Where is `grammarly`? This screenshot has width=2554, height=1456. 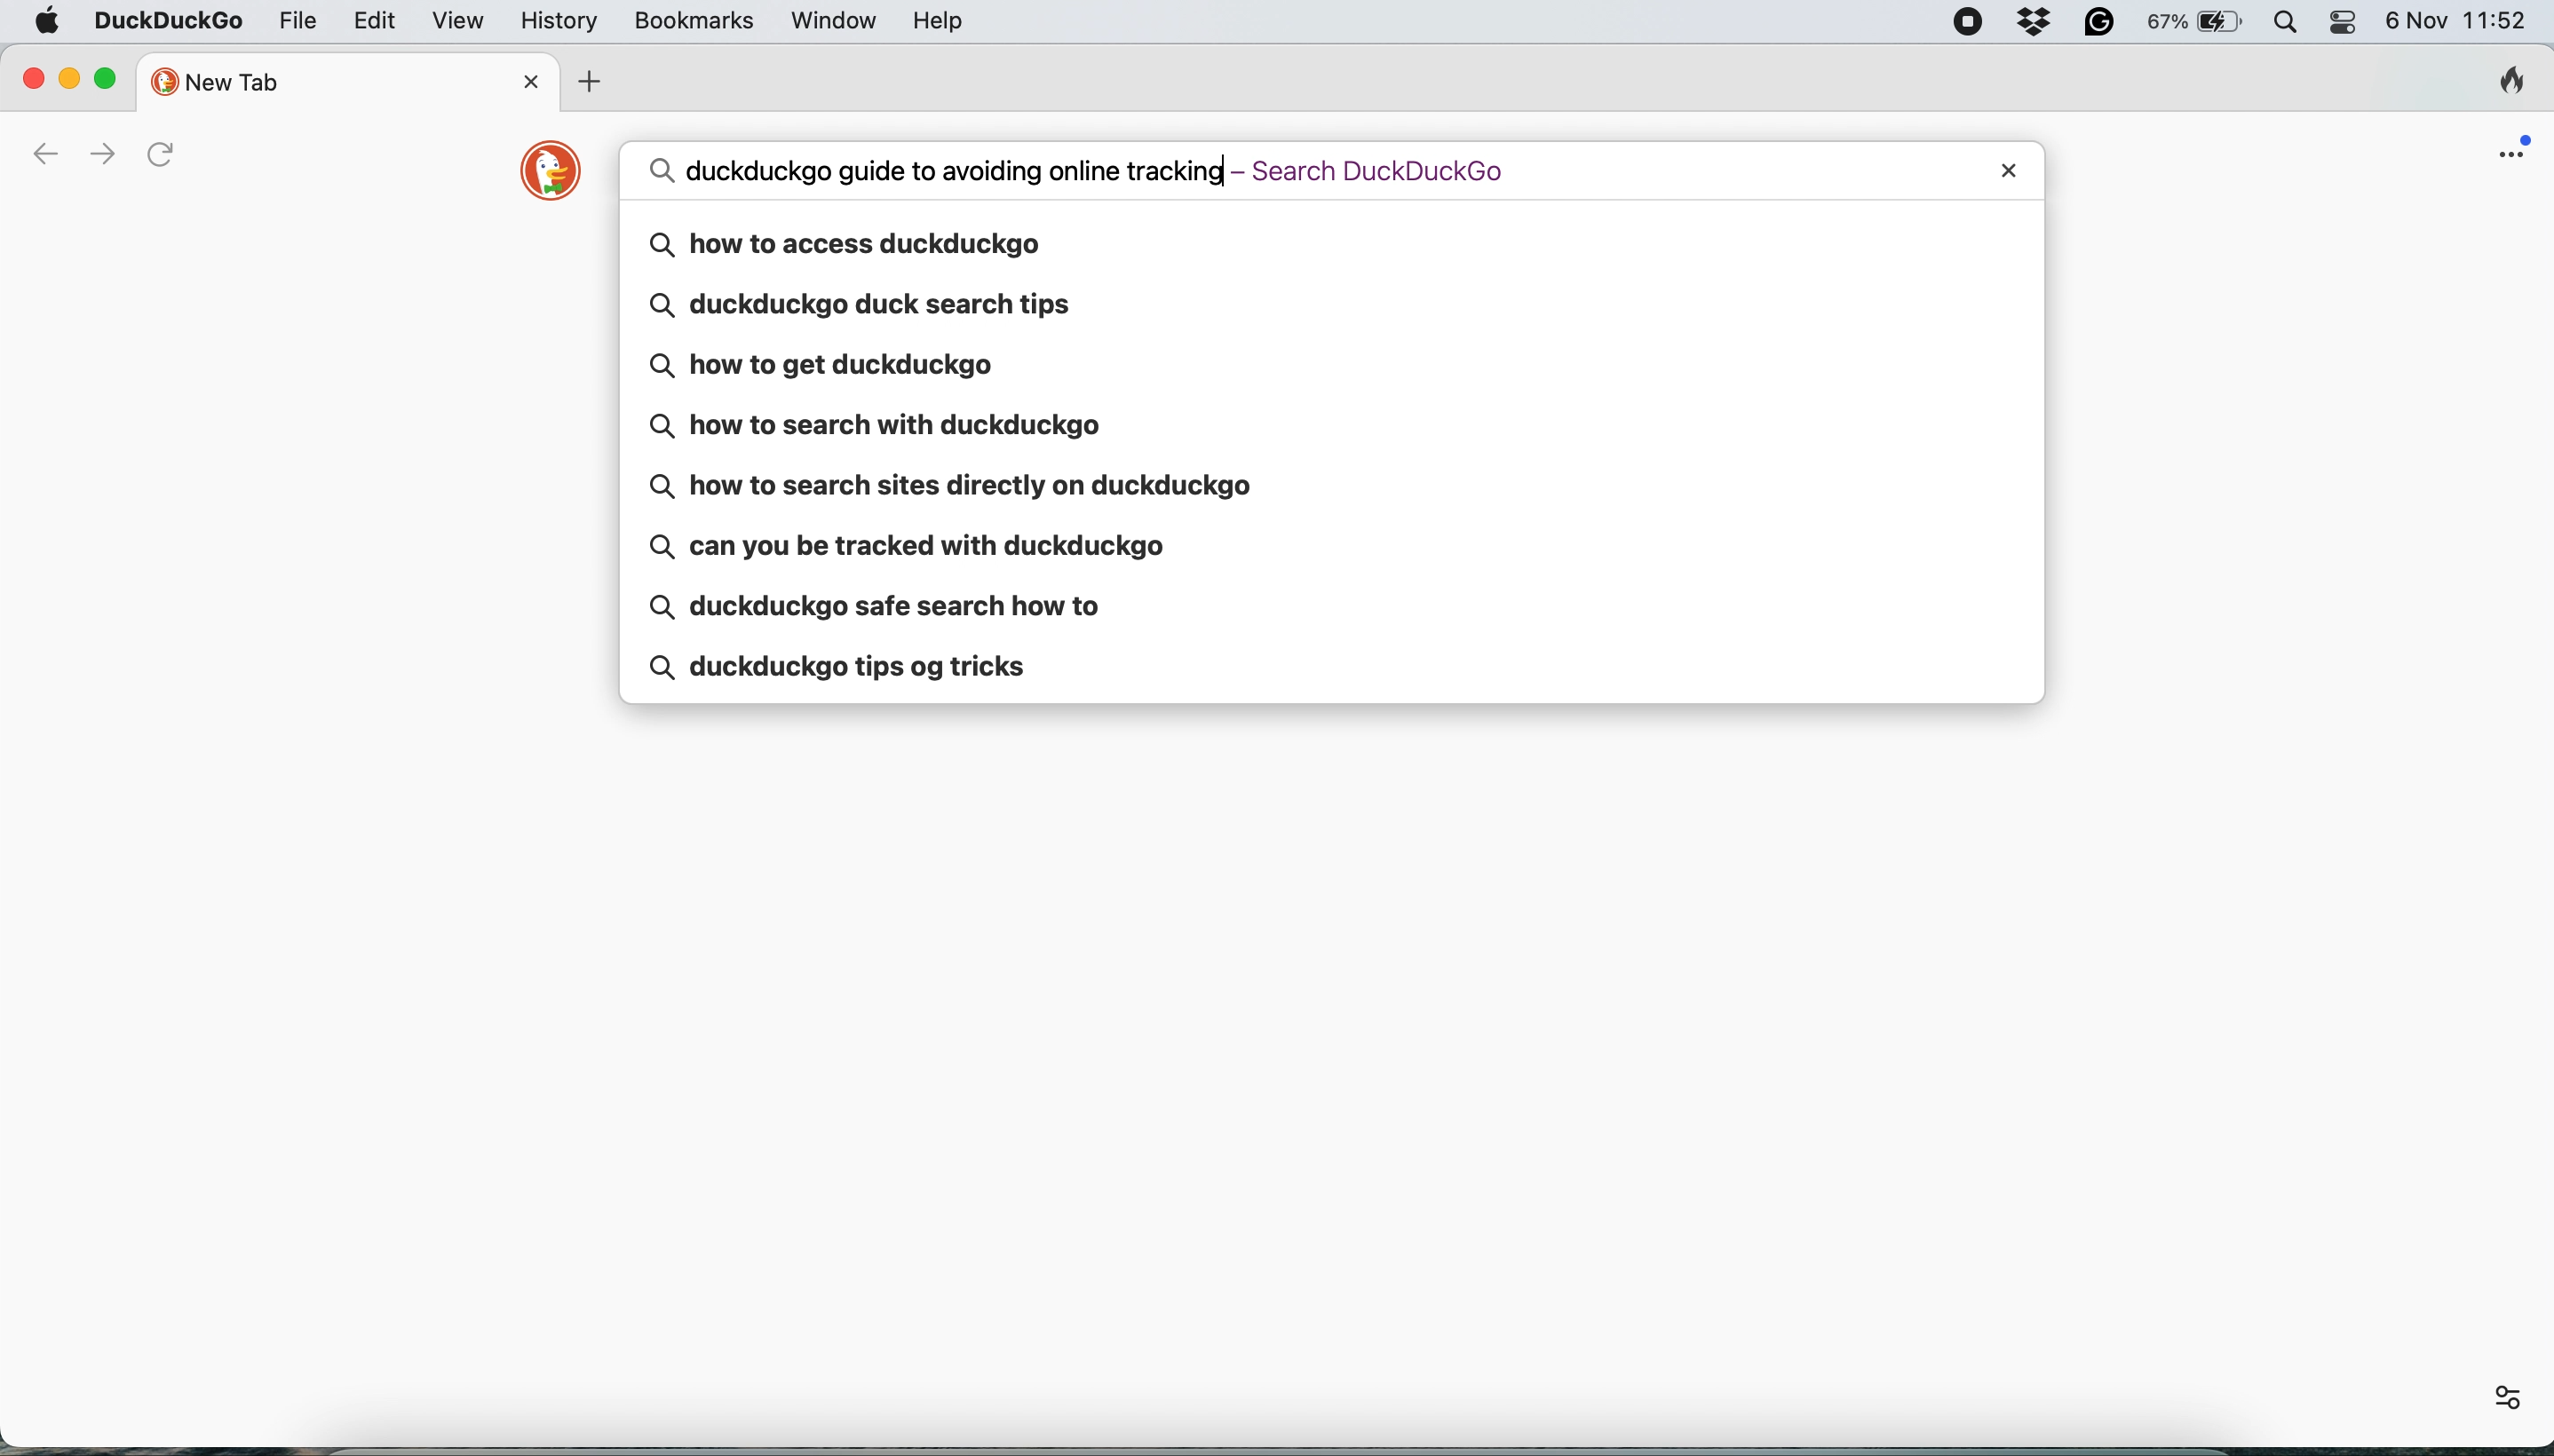
grammarly is located at coordinates (2101, 24).